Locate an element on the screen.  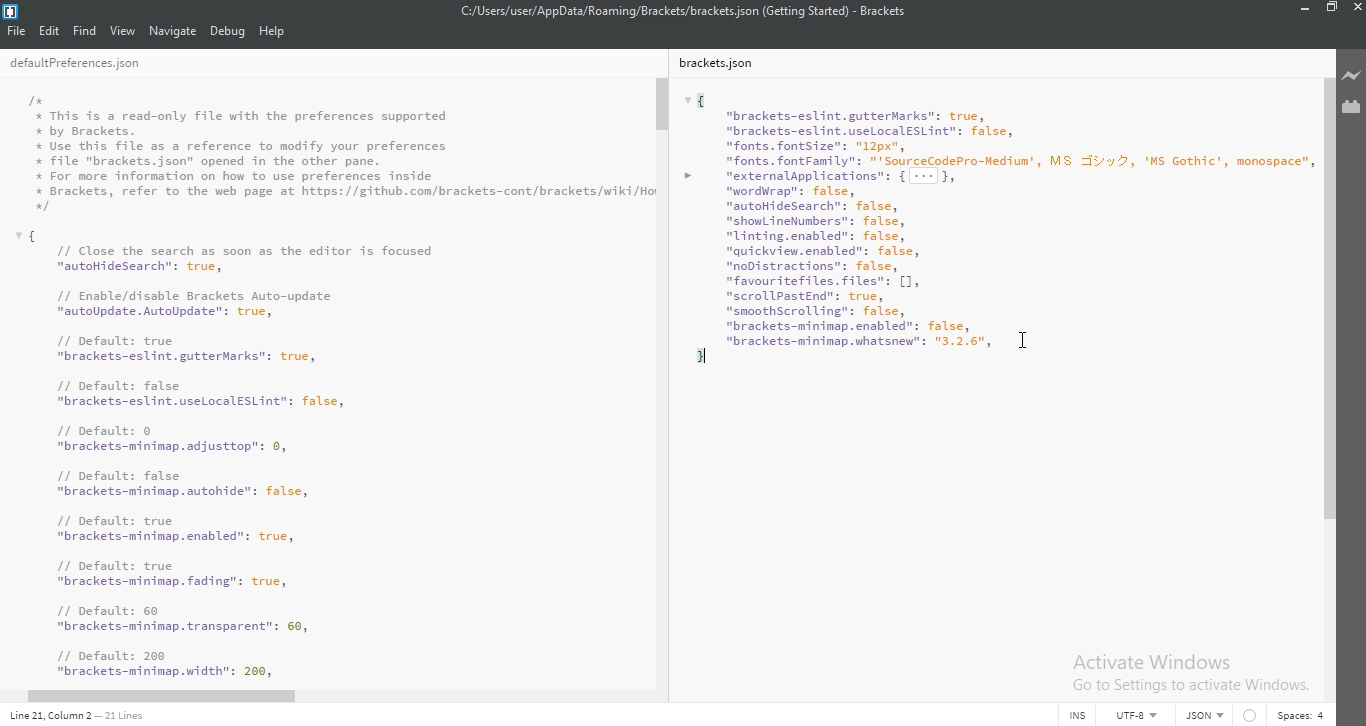
space: 4 is located at coordinates (1298, 713).